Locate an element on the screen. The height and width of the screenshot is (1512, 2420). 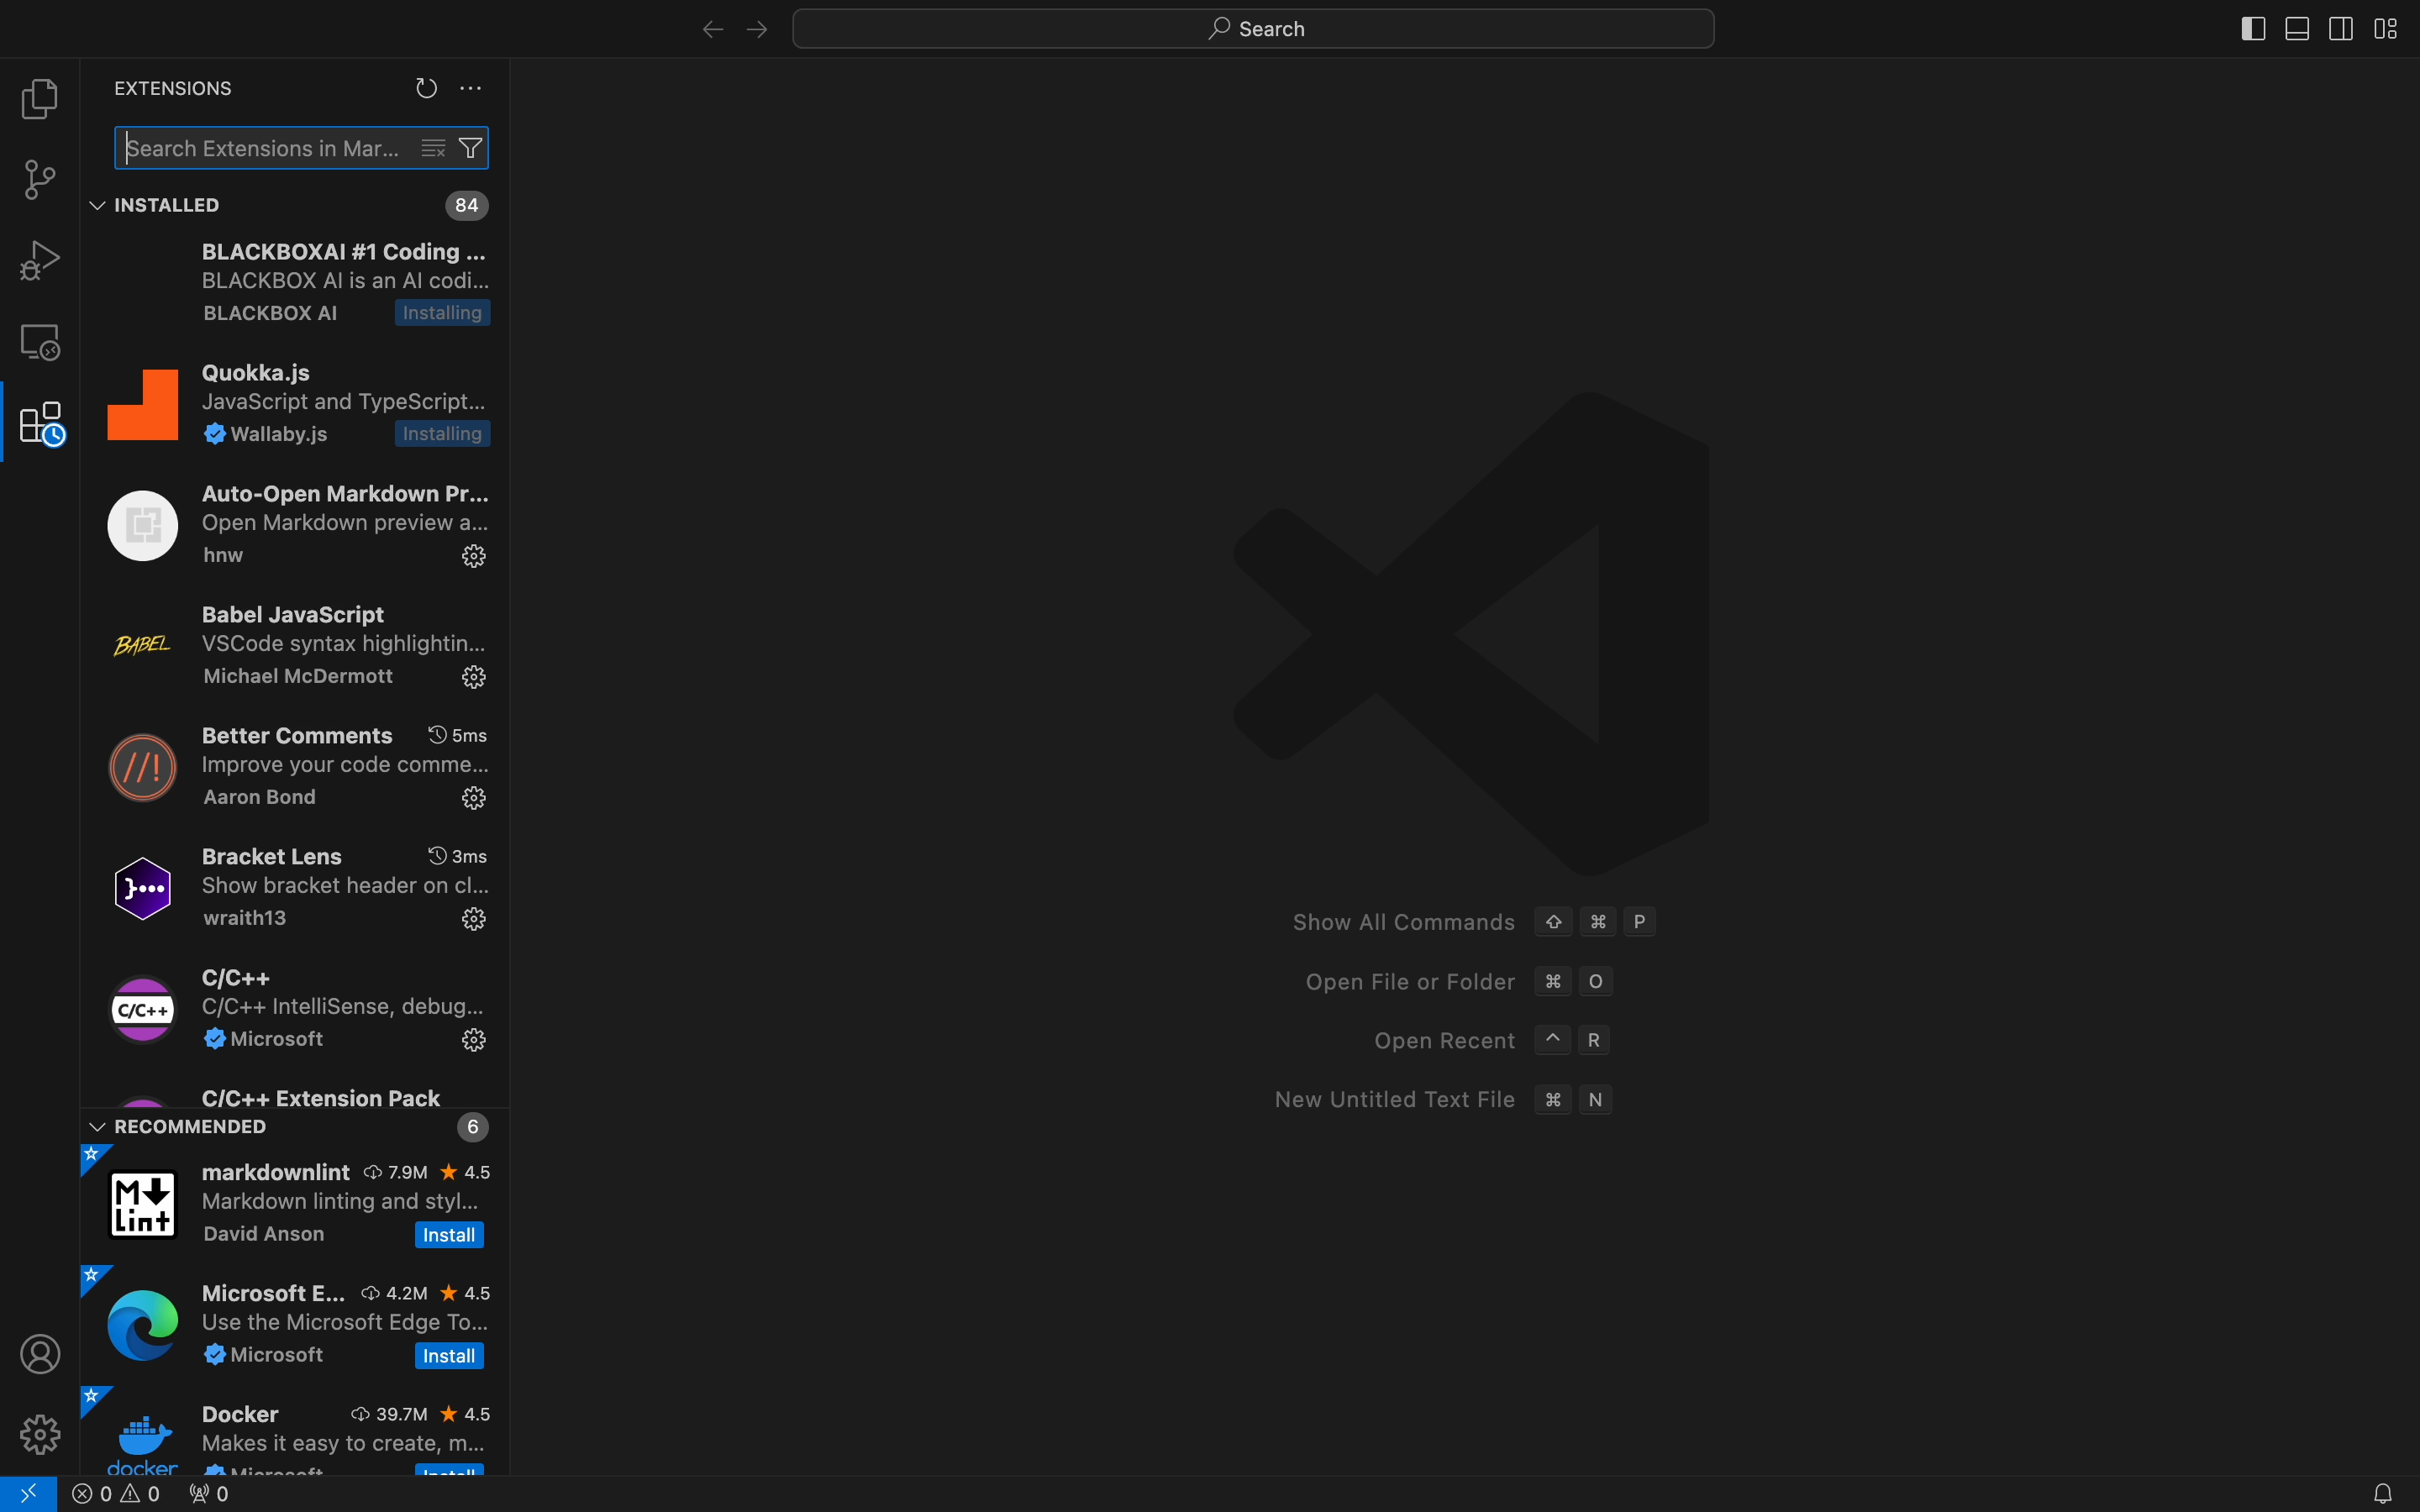
search bar is located at coordinates (306, 146).